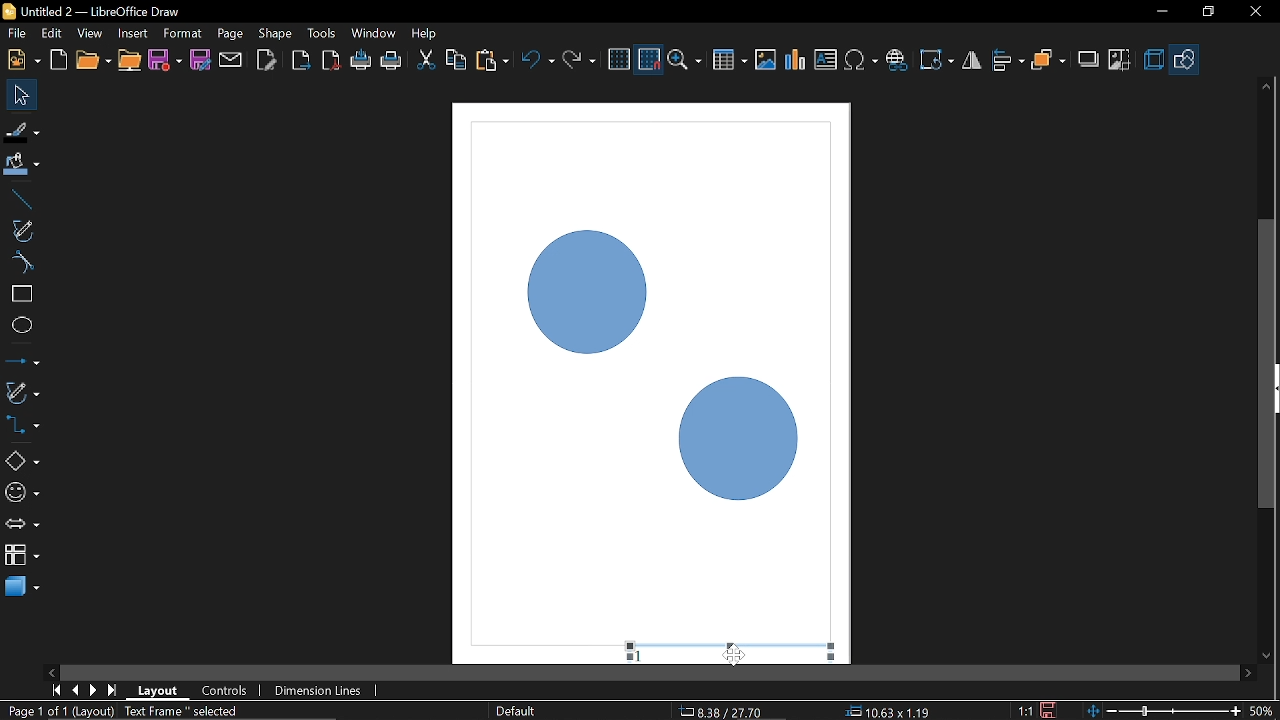  Describe the element at coordinates (22, 230) in the screenshot. I see `Free from line` at that location.